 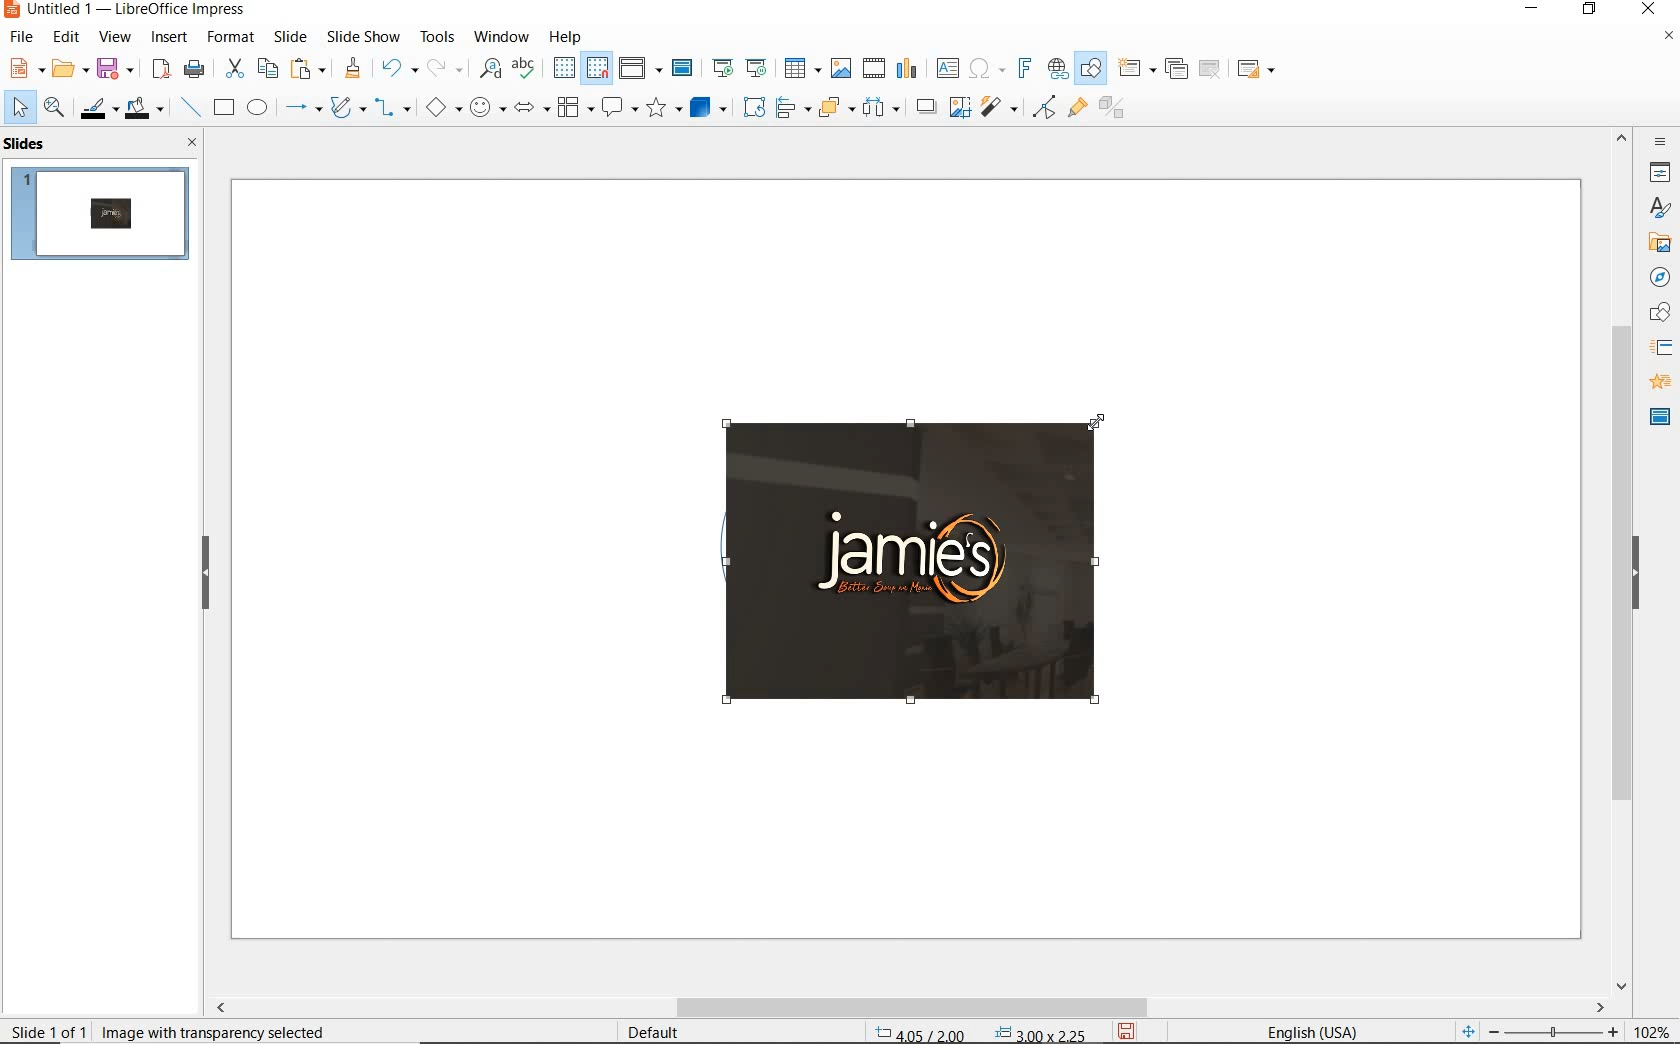 I want to click on slide, so click(x=290, y=37).